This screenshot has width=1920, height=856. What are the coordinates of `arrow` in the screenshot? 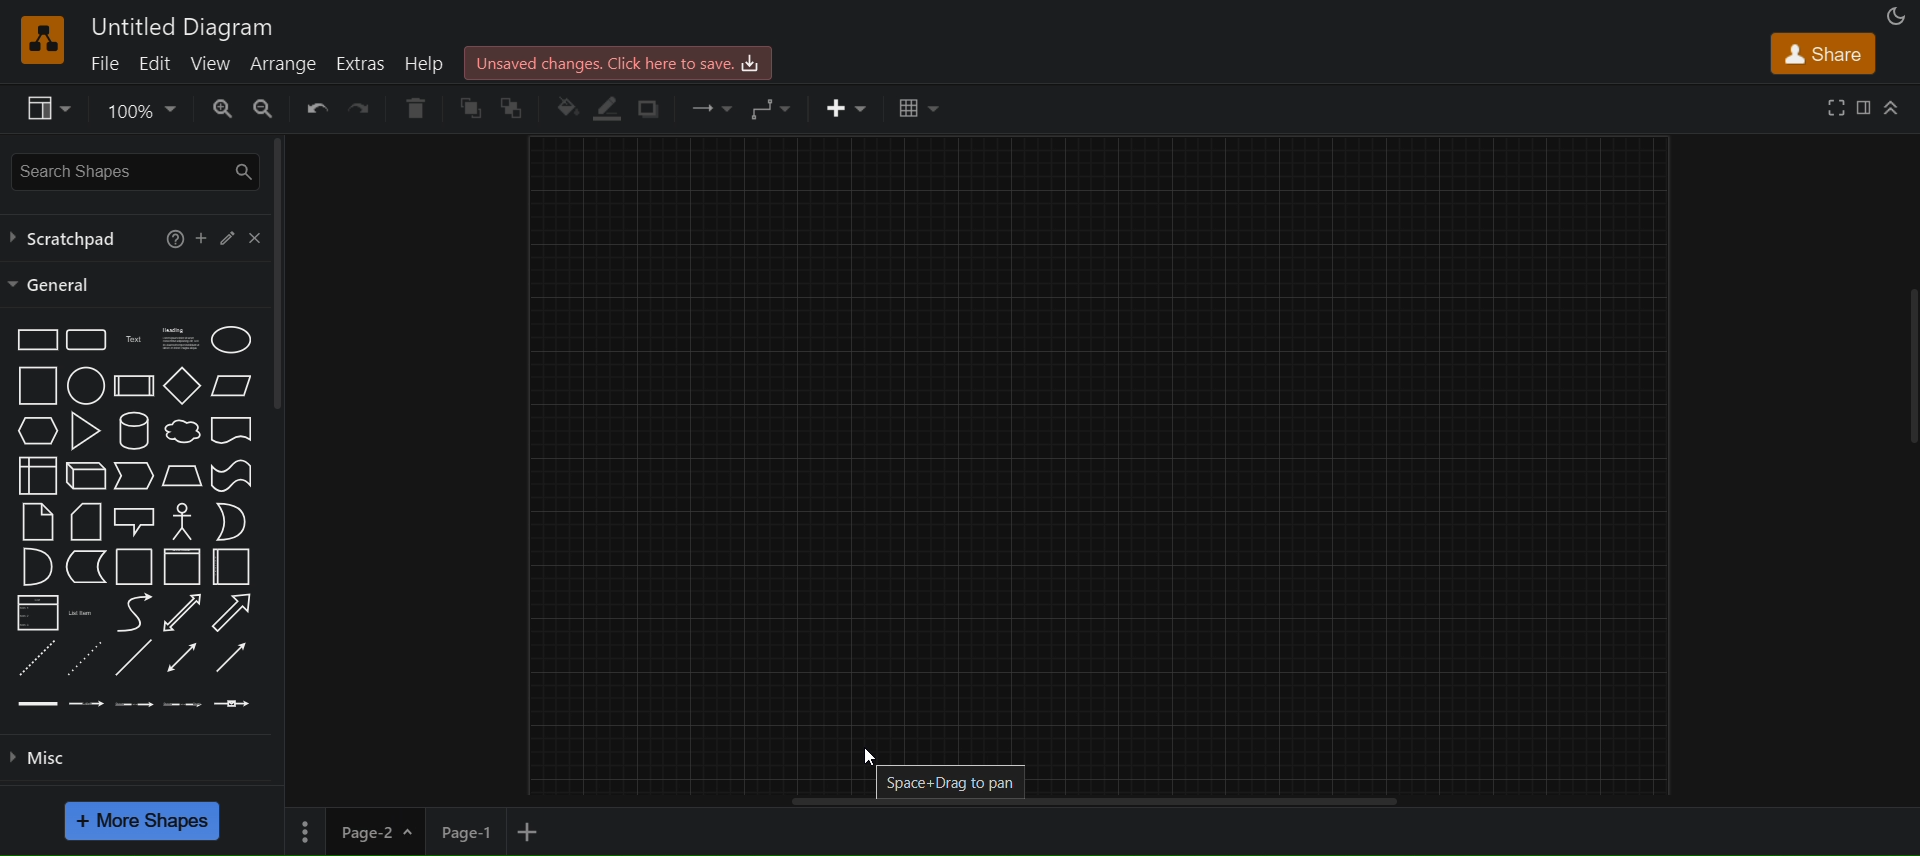 It's located at (232, 611).